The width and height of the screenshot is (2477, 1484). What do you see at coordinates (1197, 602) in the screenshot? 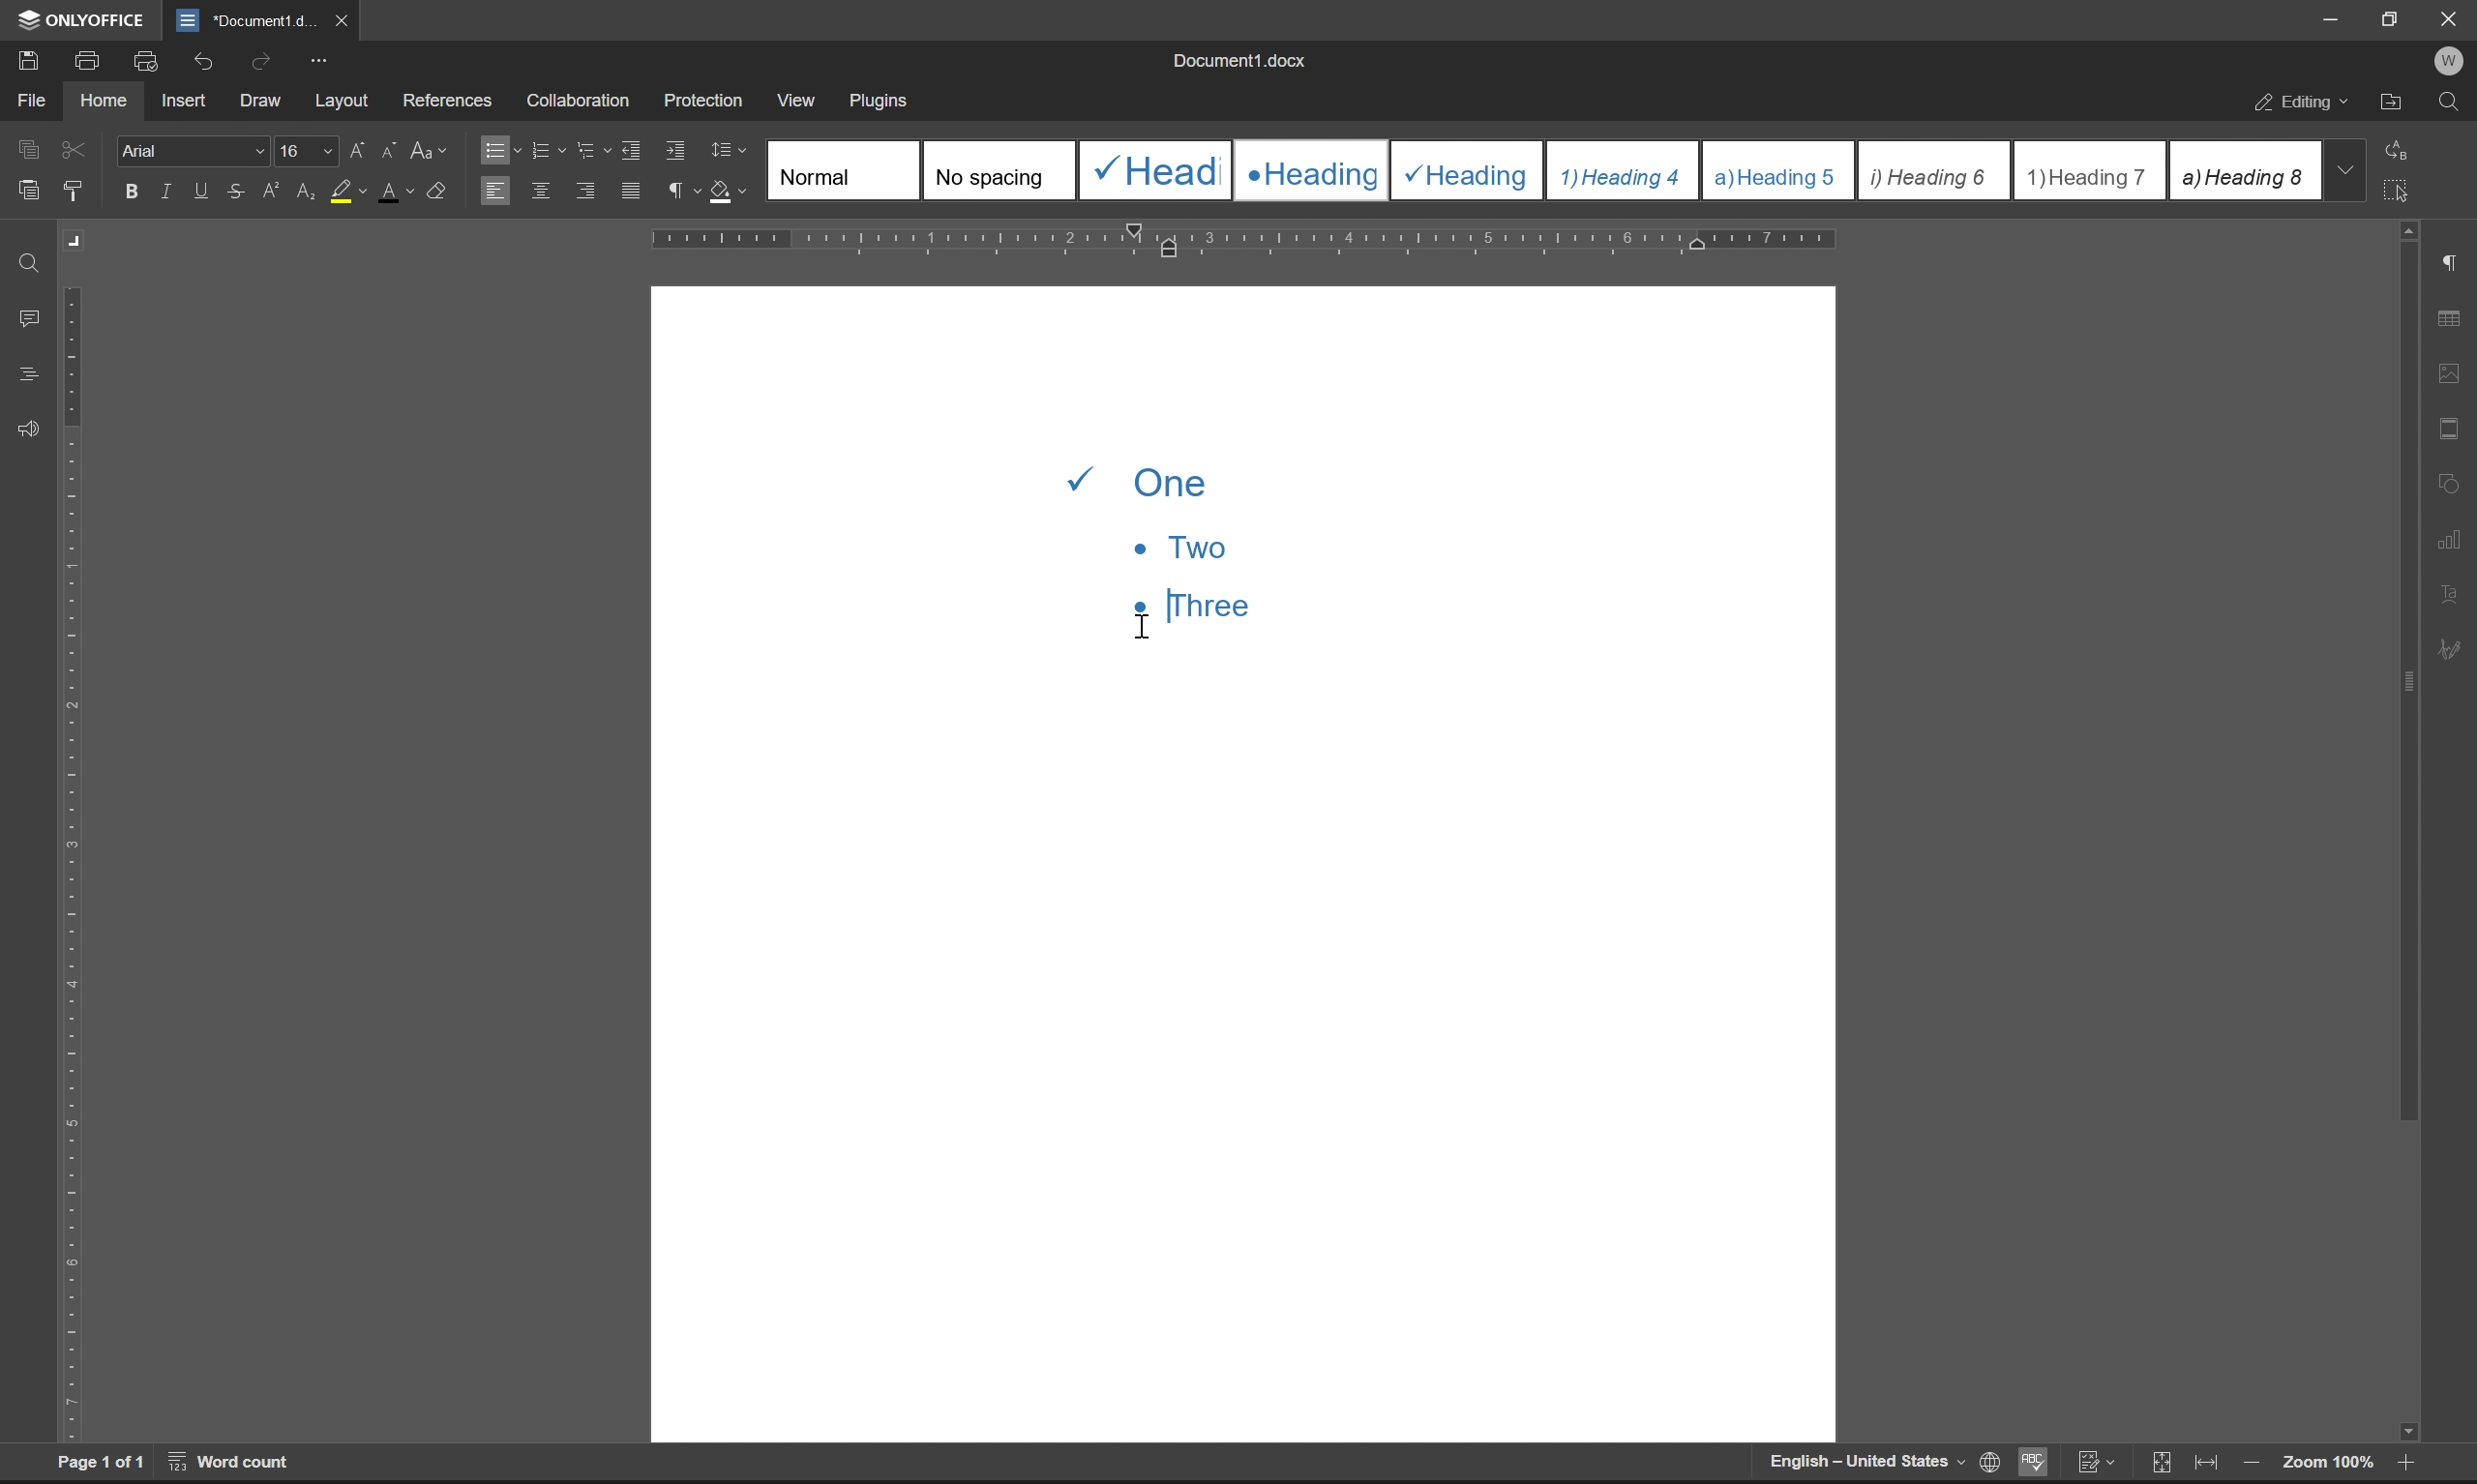
I see `Three` at bounding box center [1197, 602].